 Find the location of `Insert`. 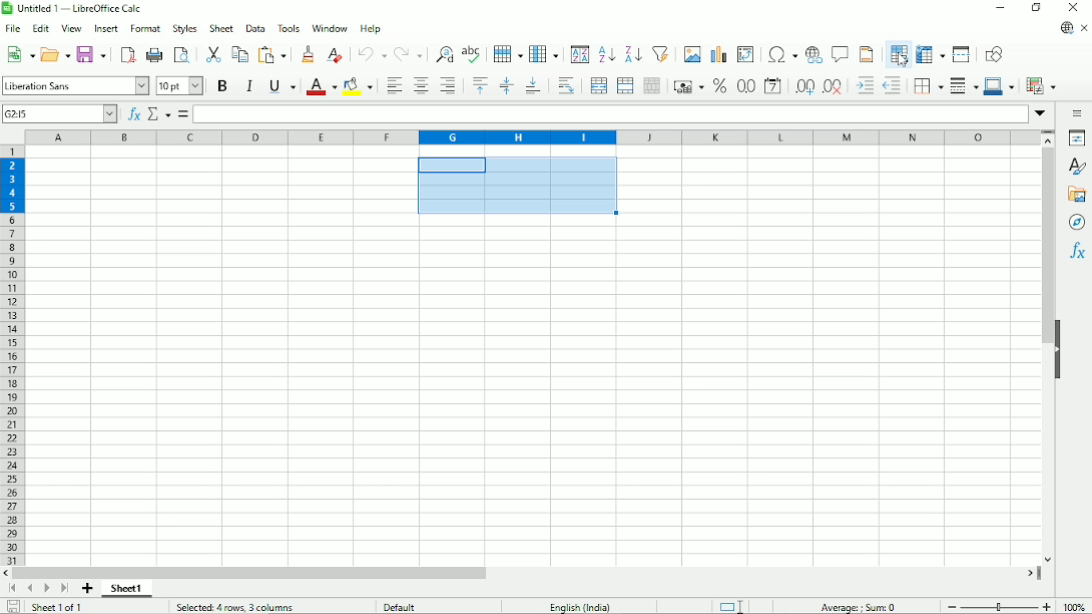

Insert is located at coordinates (104, 28).